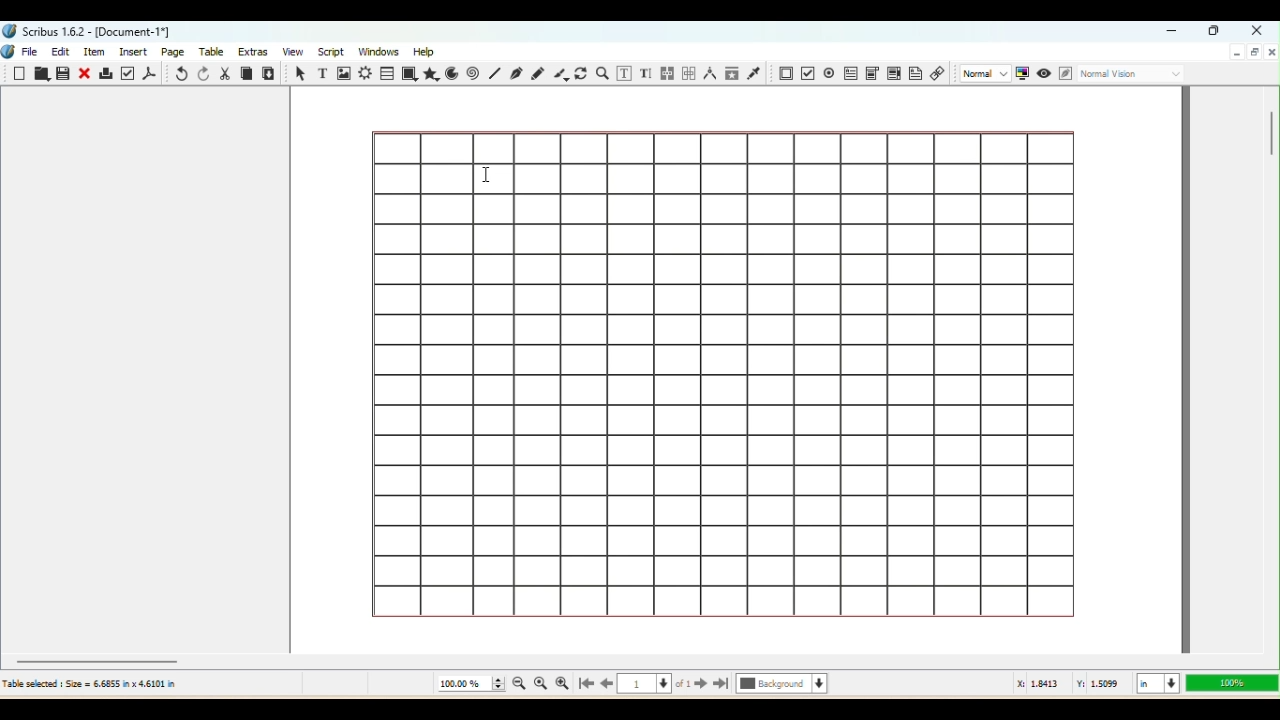 This screenshot has height=720, width=1280. Describe the element at coordinates (655, 686) in the screenshot. I see `Select the current page` at that location.